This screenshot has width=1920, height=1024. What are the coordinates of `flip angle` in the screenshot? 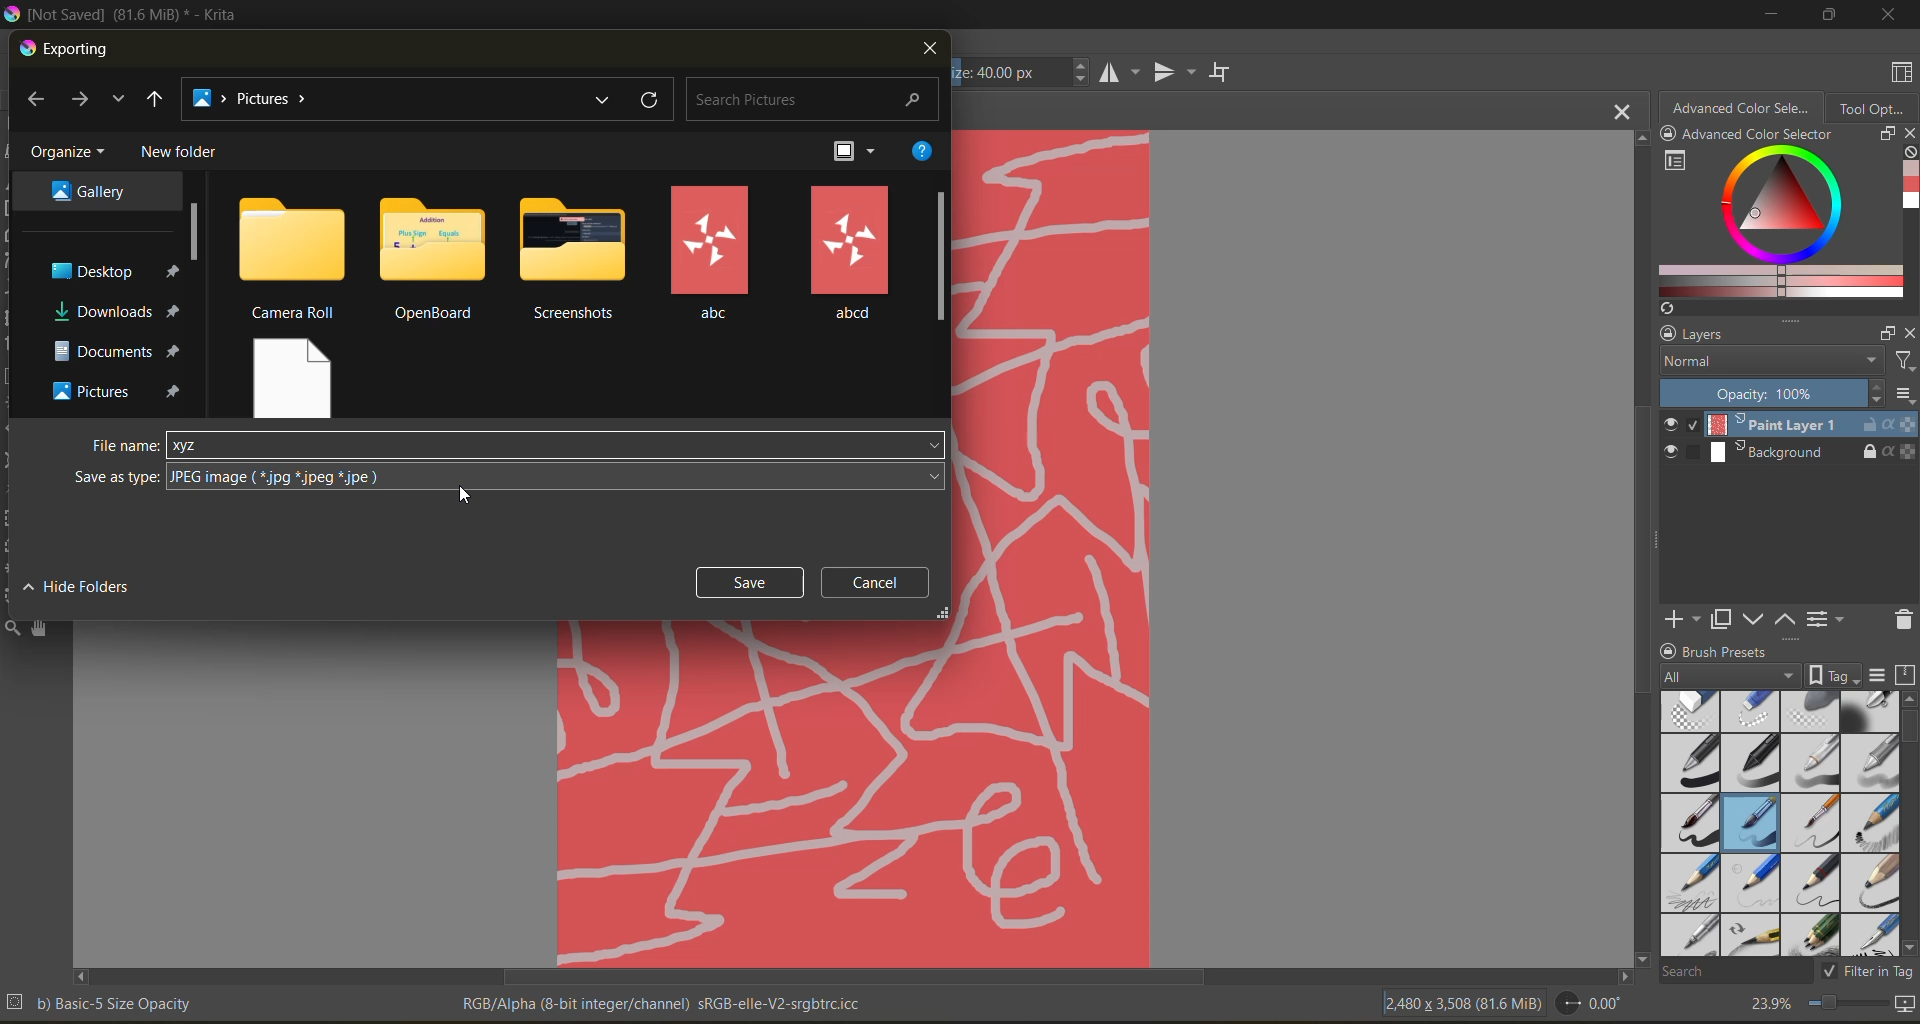 It's located at (1588, 1003).